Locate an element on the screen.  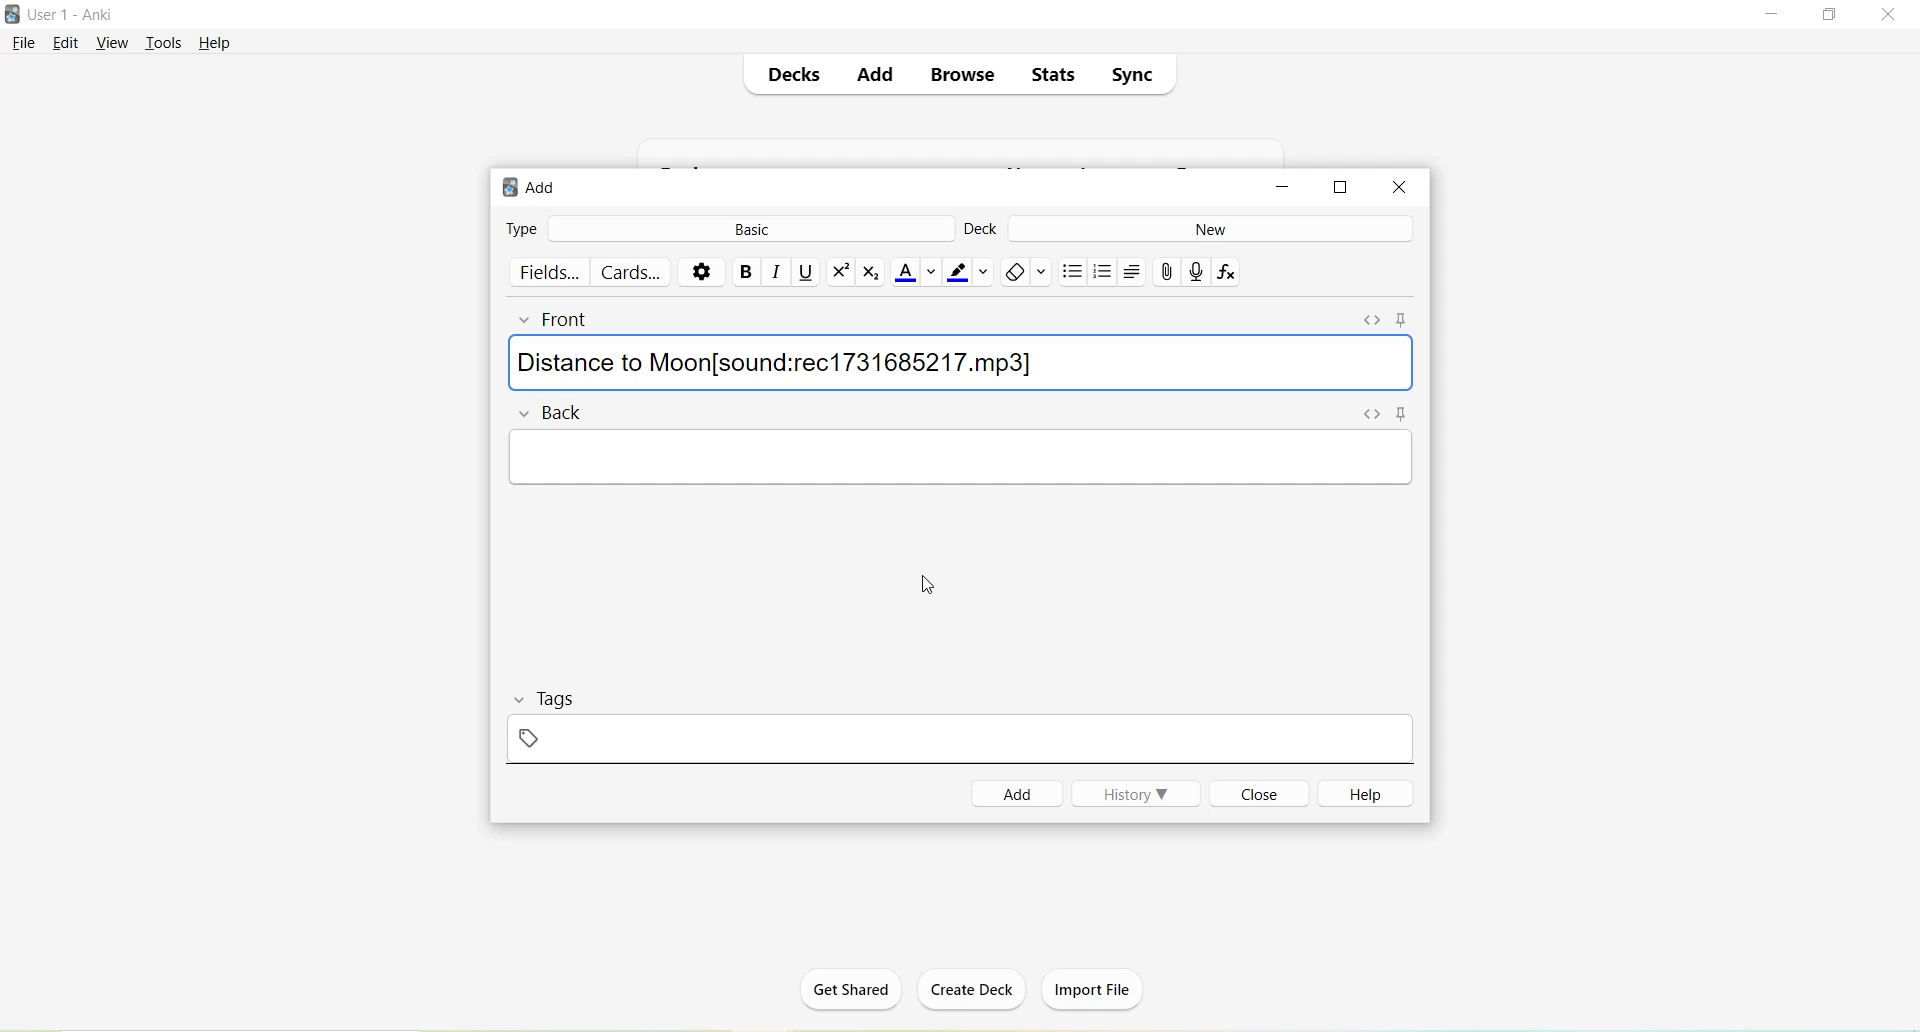
Underline is located at coordinates (808, 273).